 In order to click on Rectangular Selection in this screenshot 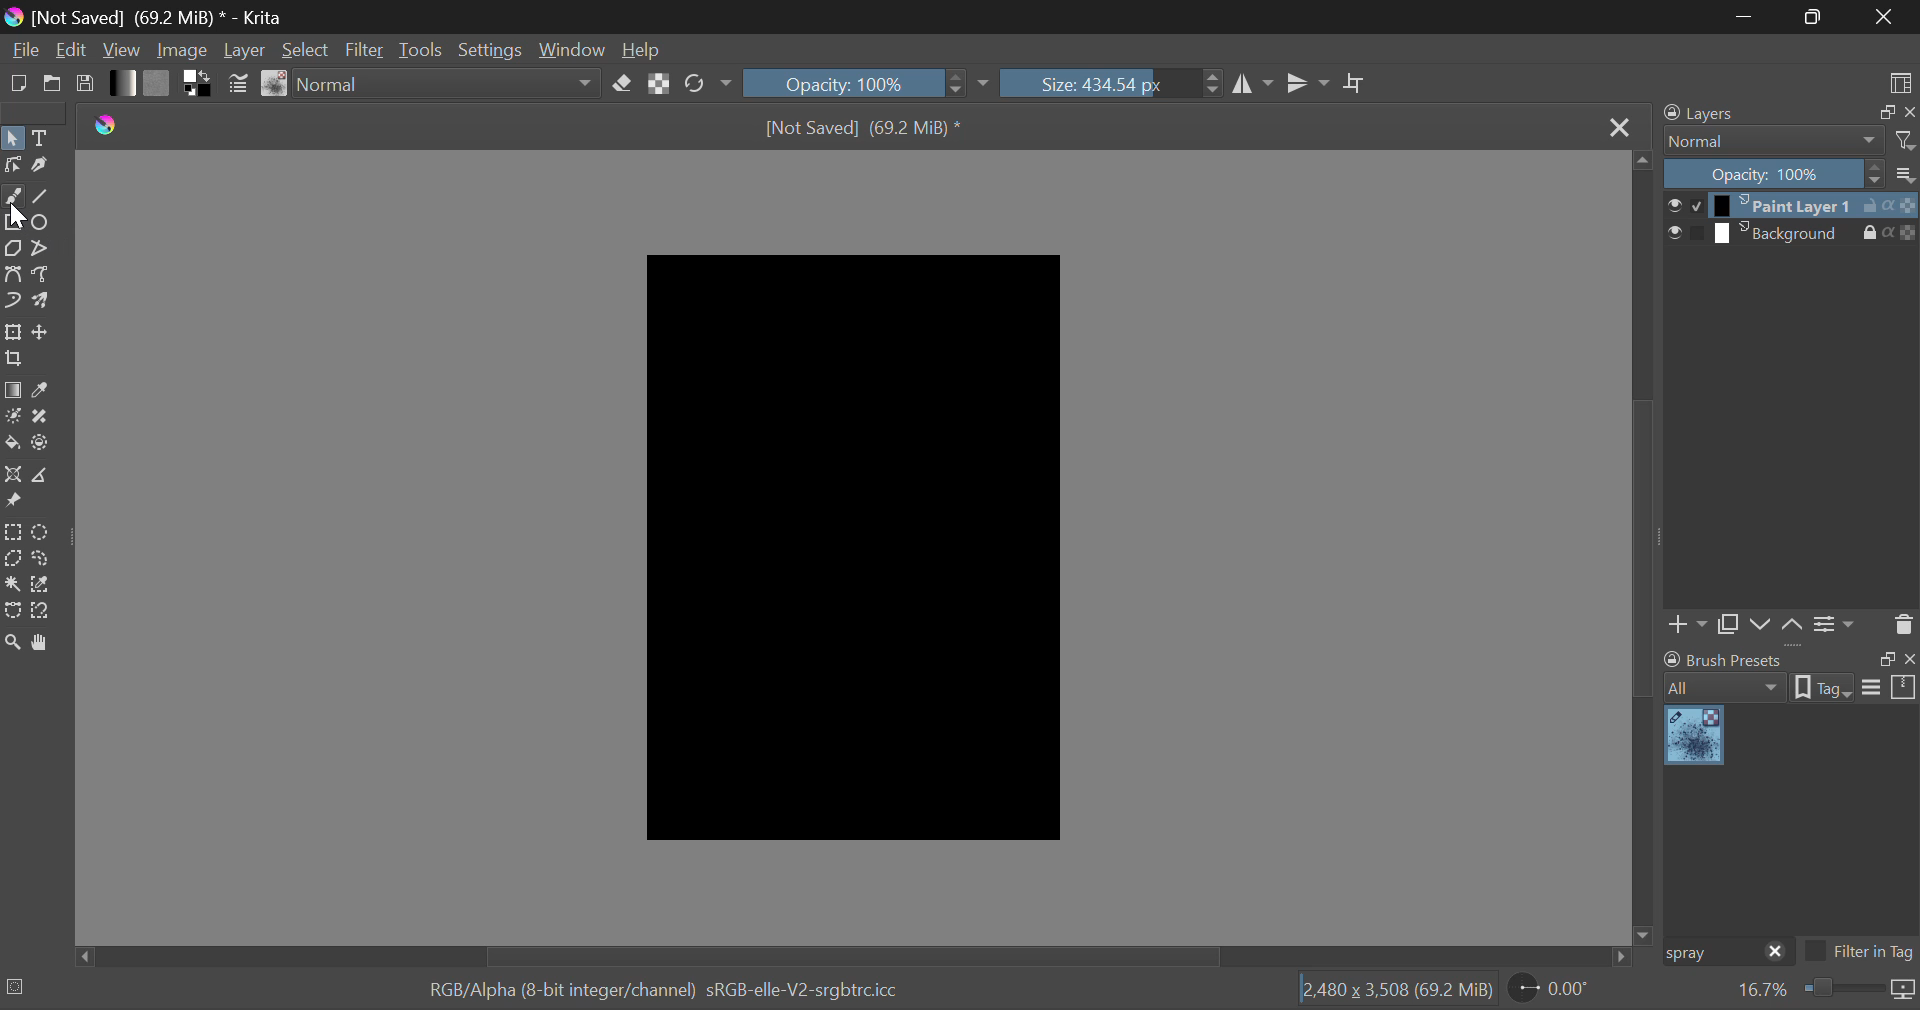, I will do `click(13, 533)`.